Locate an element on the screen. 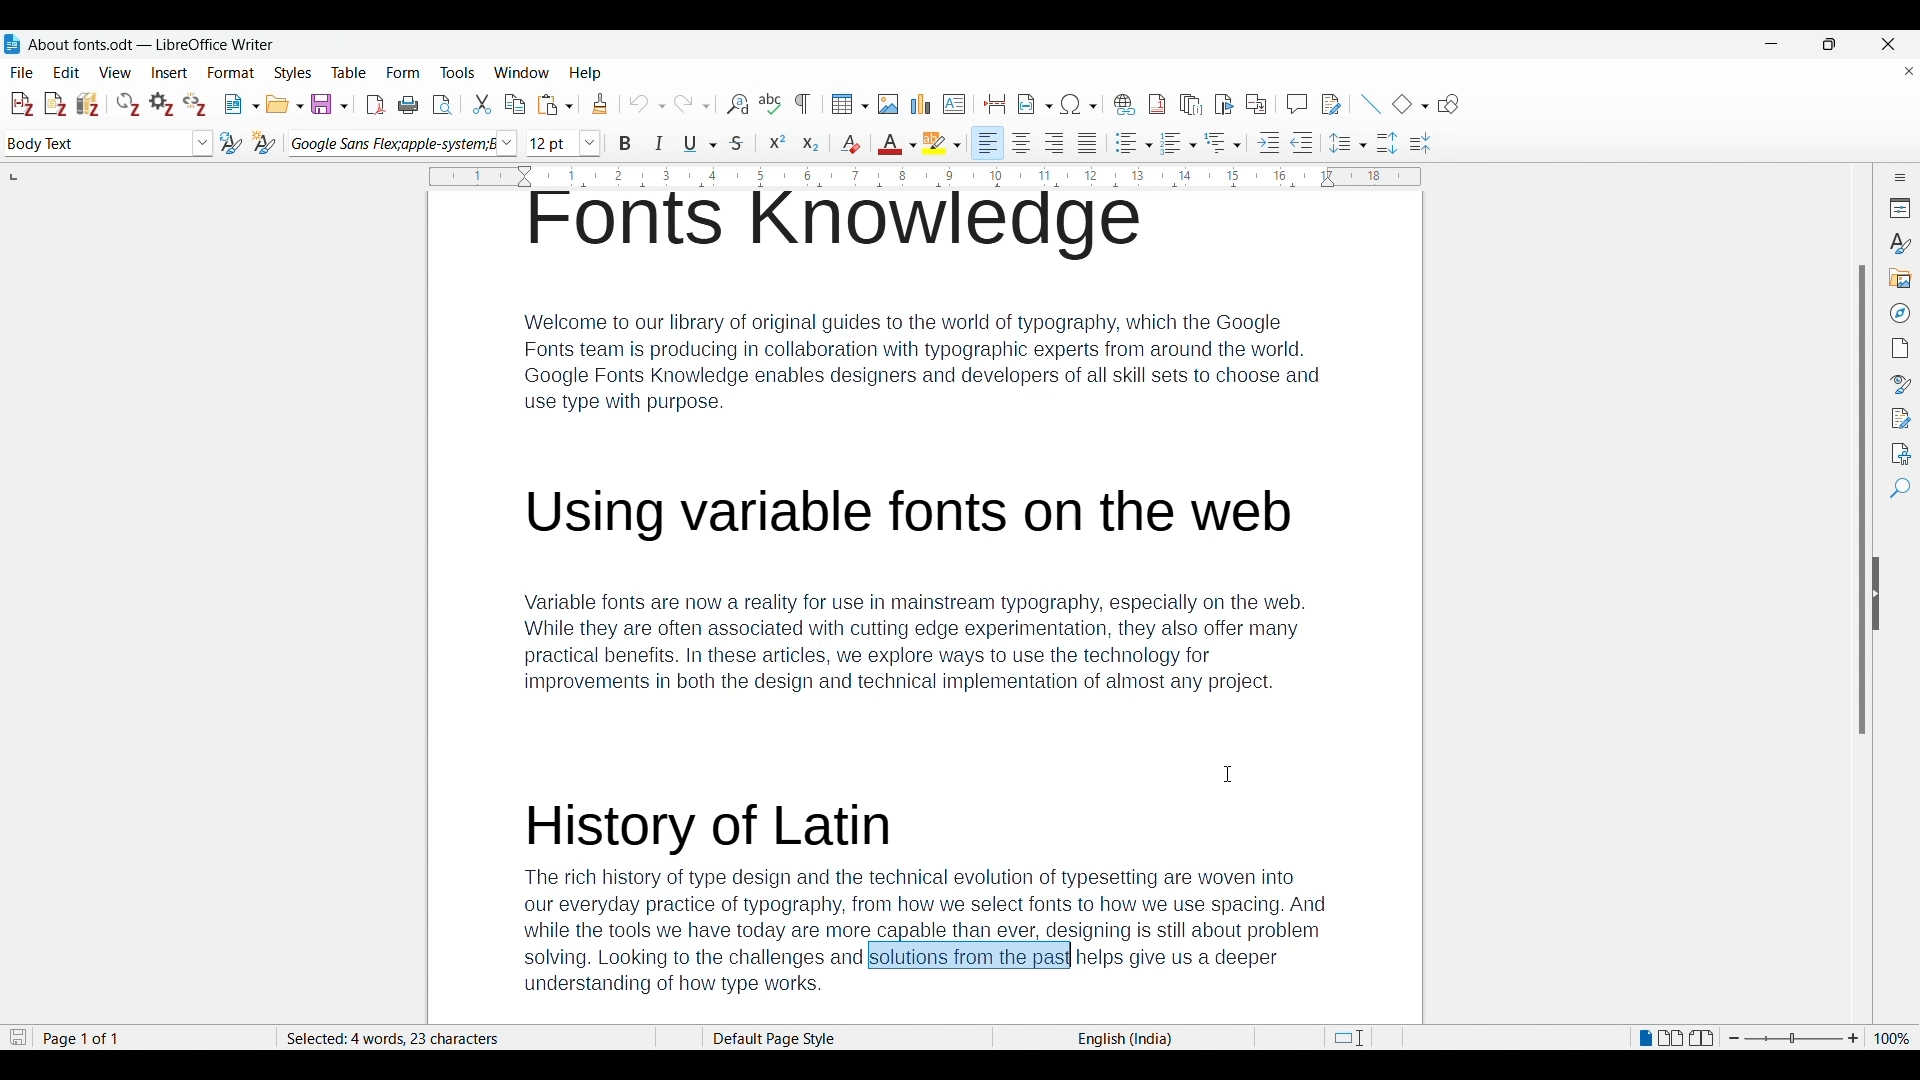  Insert comment is located at coordinates (1297, 103).